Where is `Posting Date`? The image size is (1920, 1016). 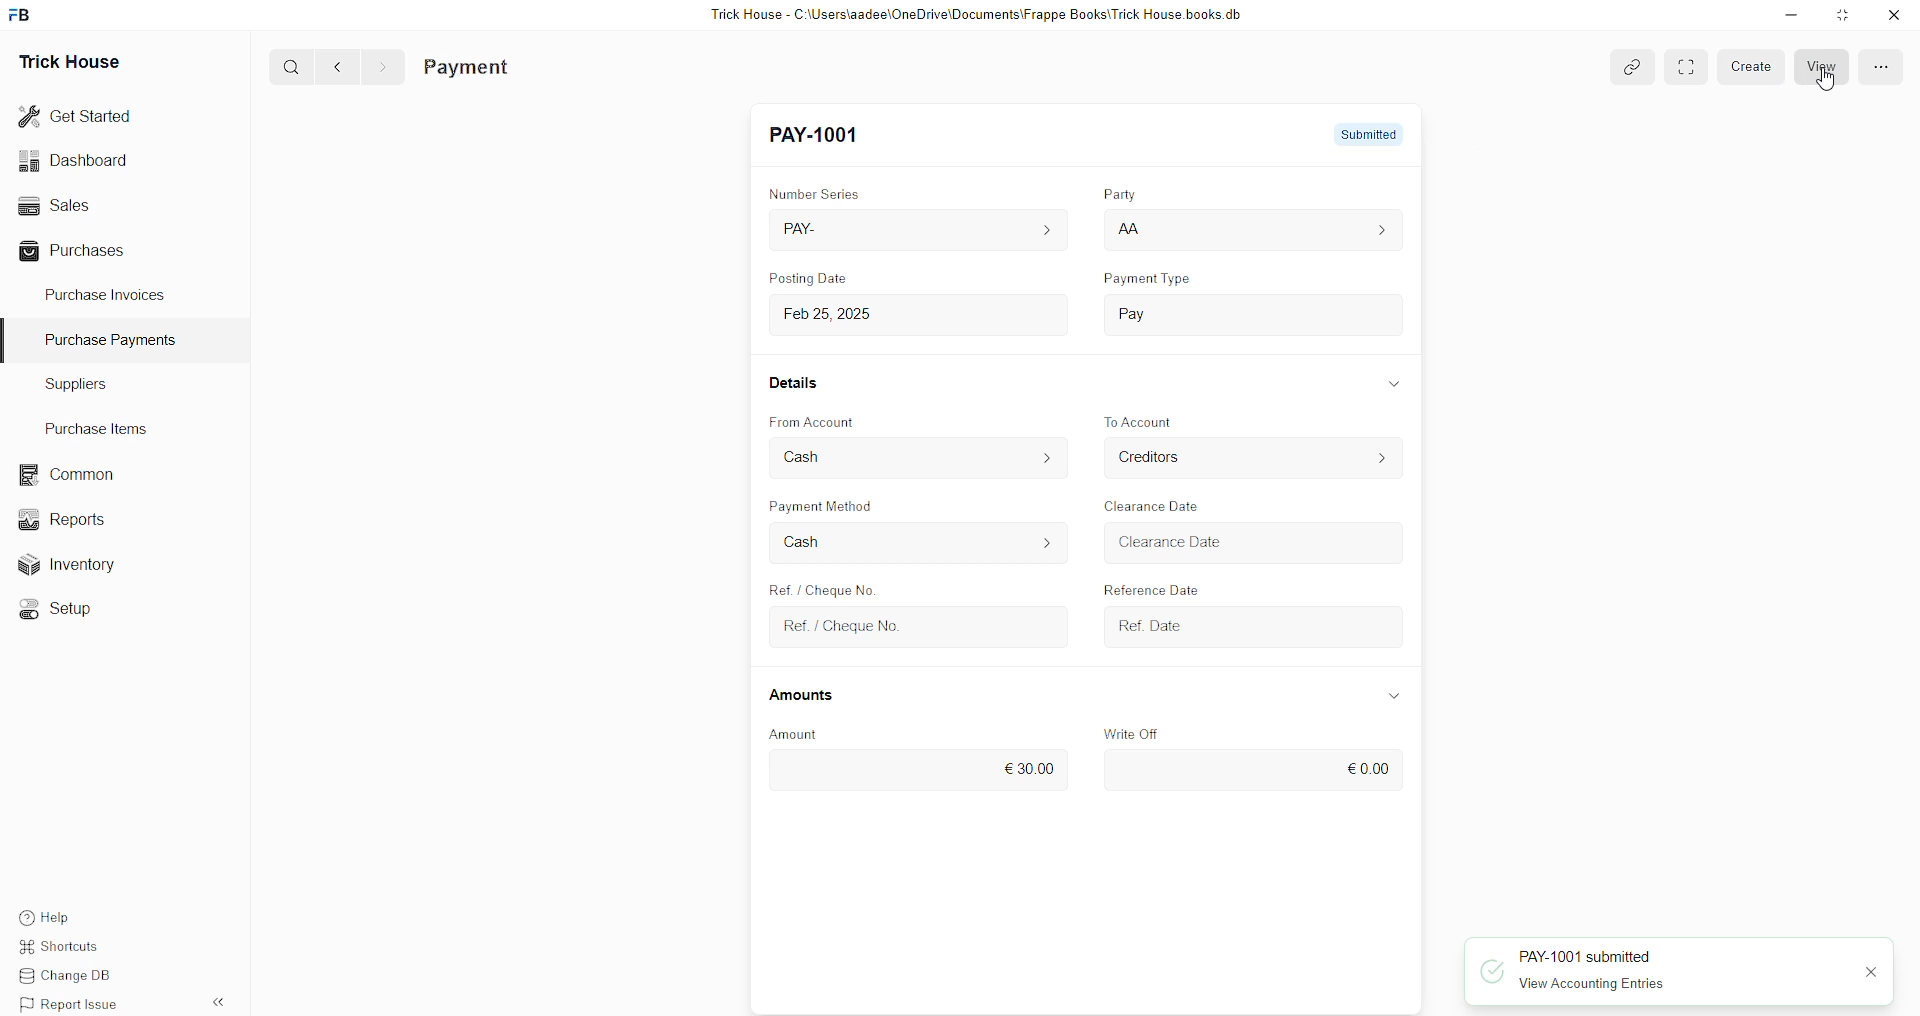 Posting Date is located at coordinates (815, 282).